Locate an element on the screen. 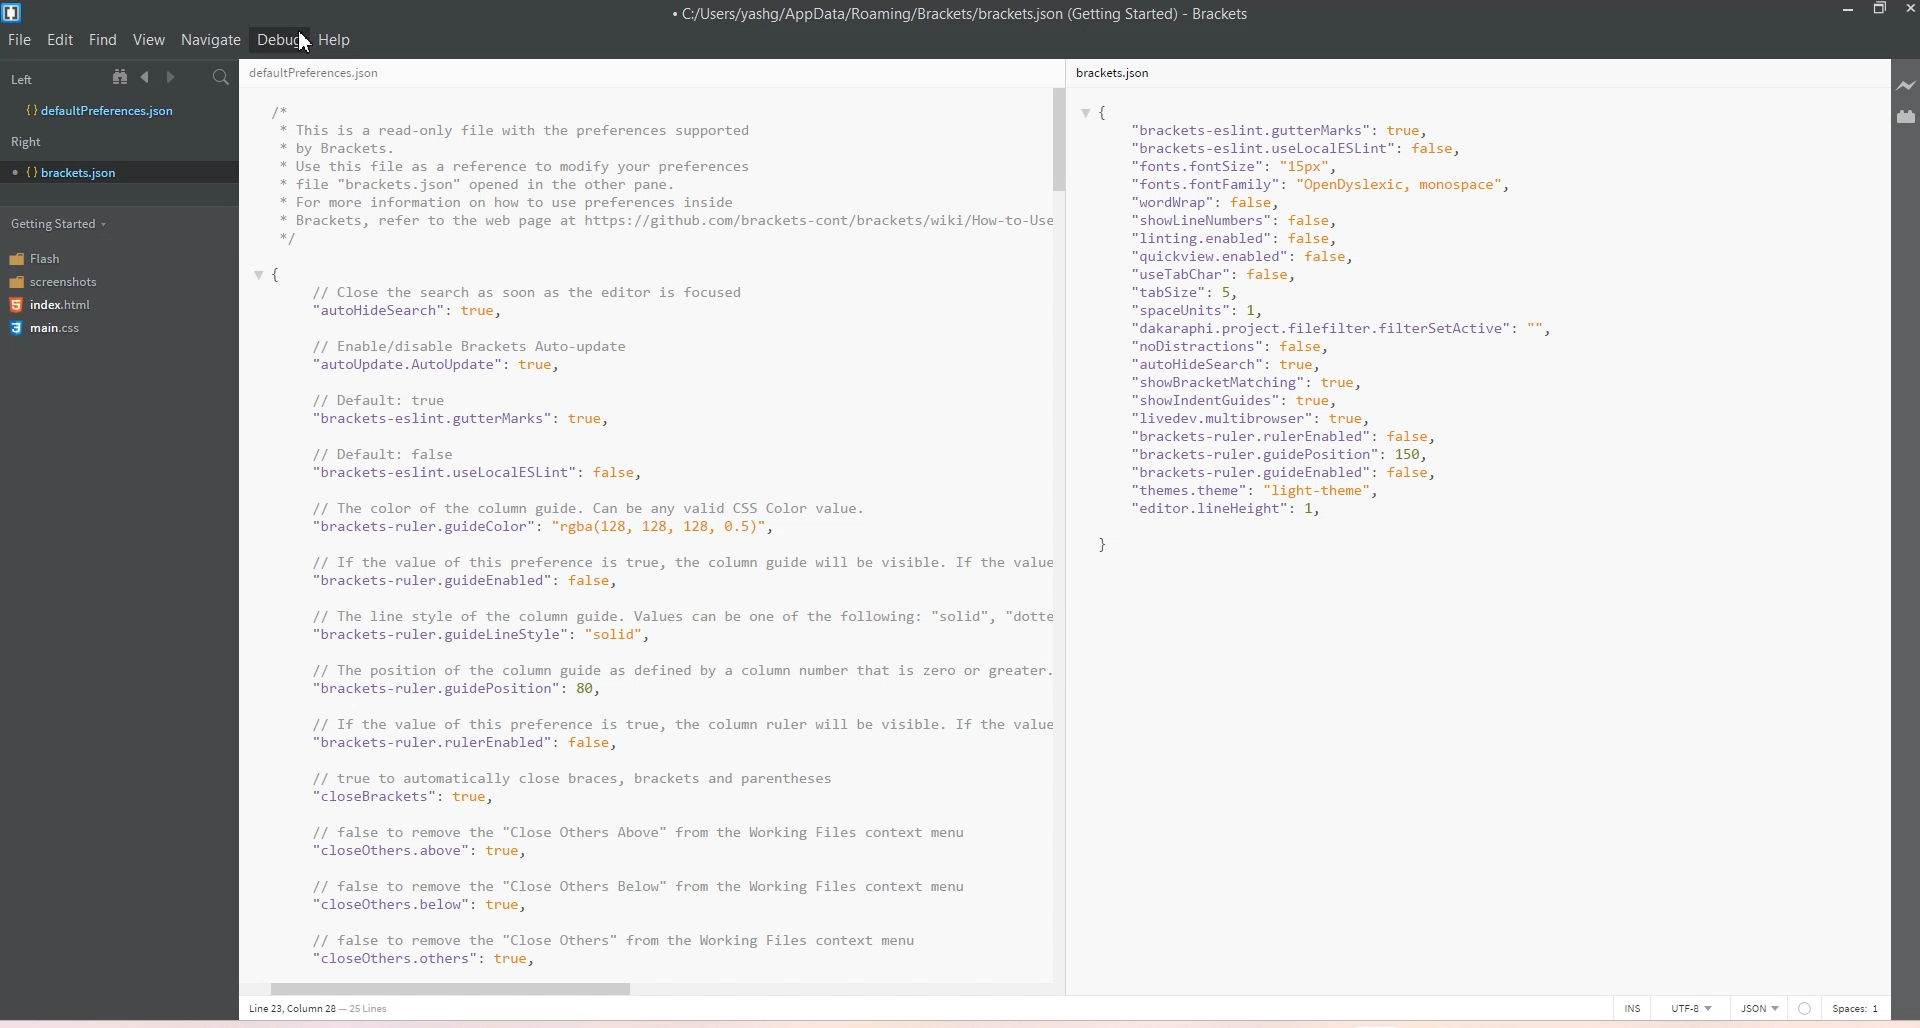 The height and width of the screenshot is (1028, 1920). Extension Manager is located at coordinates (1906, 117).